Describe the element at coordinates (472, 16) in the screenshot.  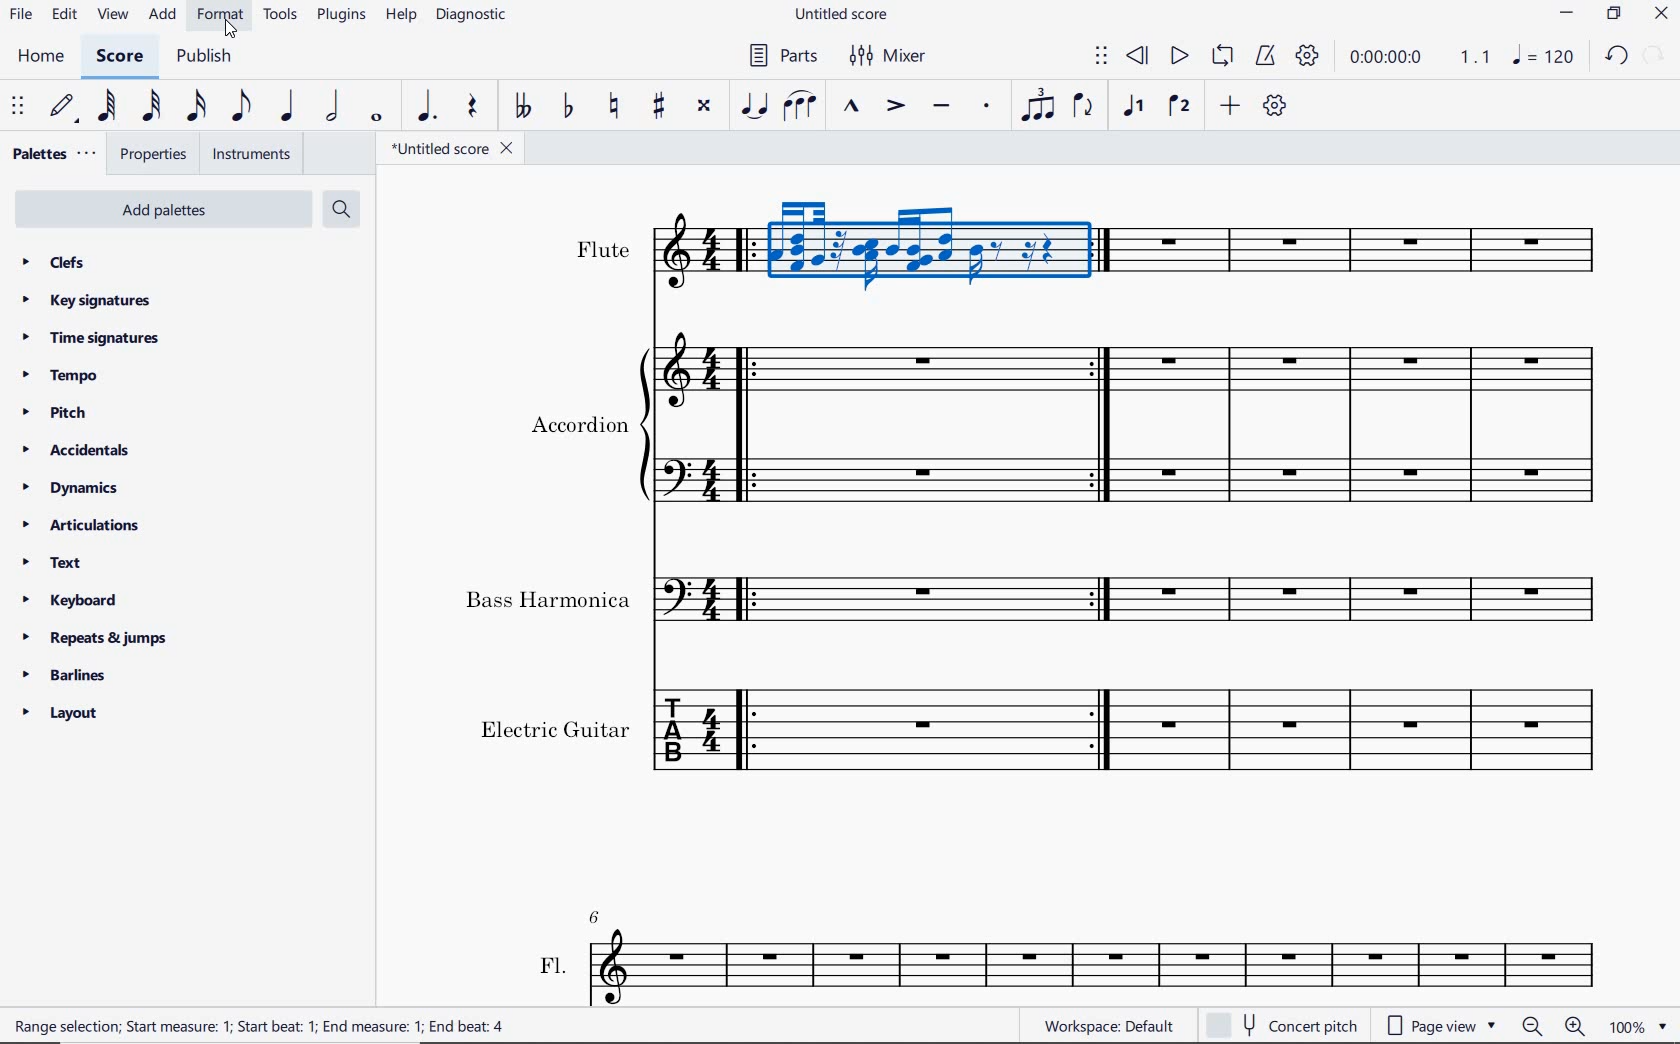
I see `diagnostic` at that location.